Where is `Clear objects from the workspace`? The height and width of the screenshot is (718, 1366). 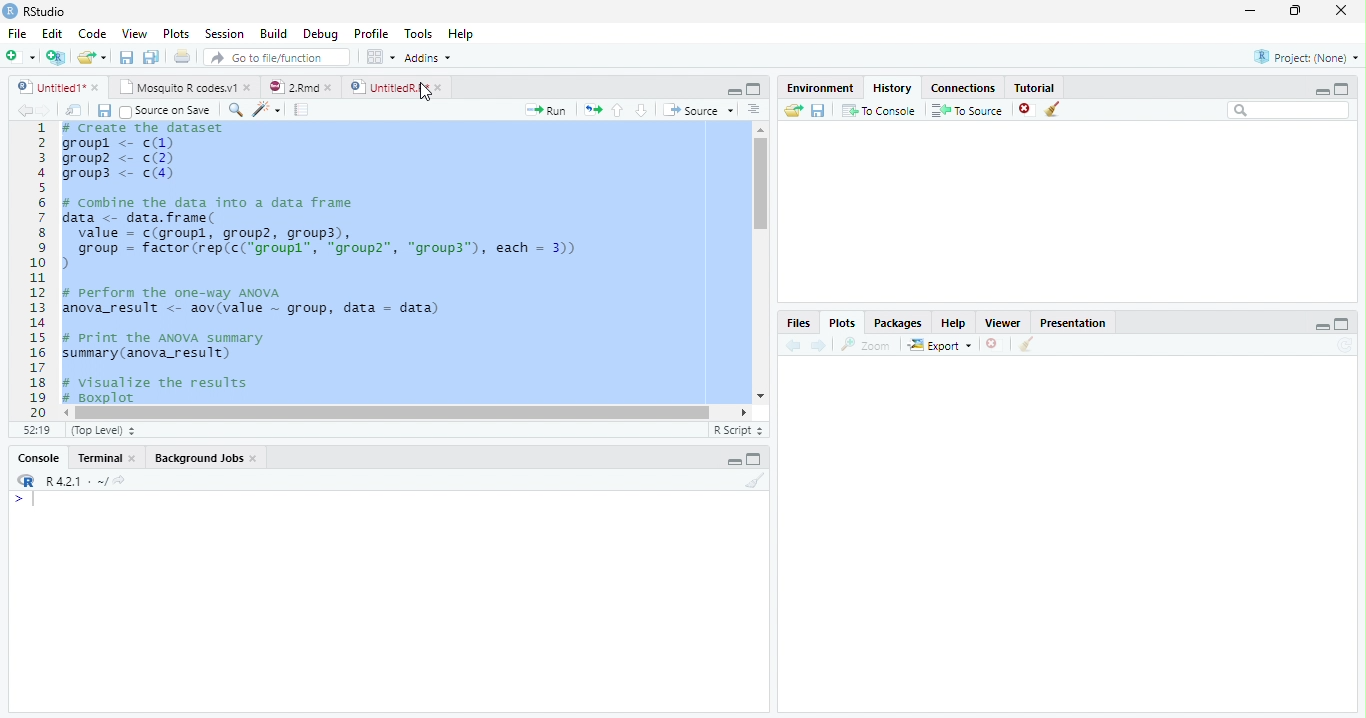
Clear objects from the workspace is located at coordinates (1051, 106).